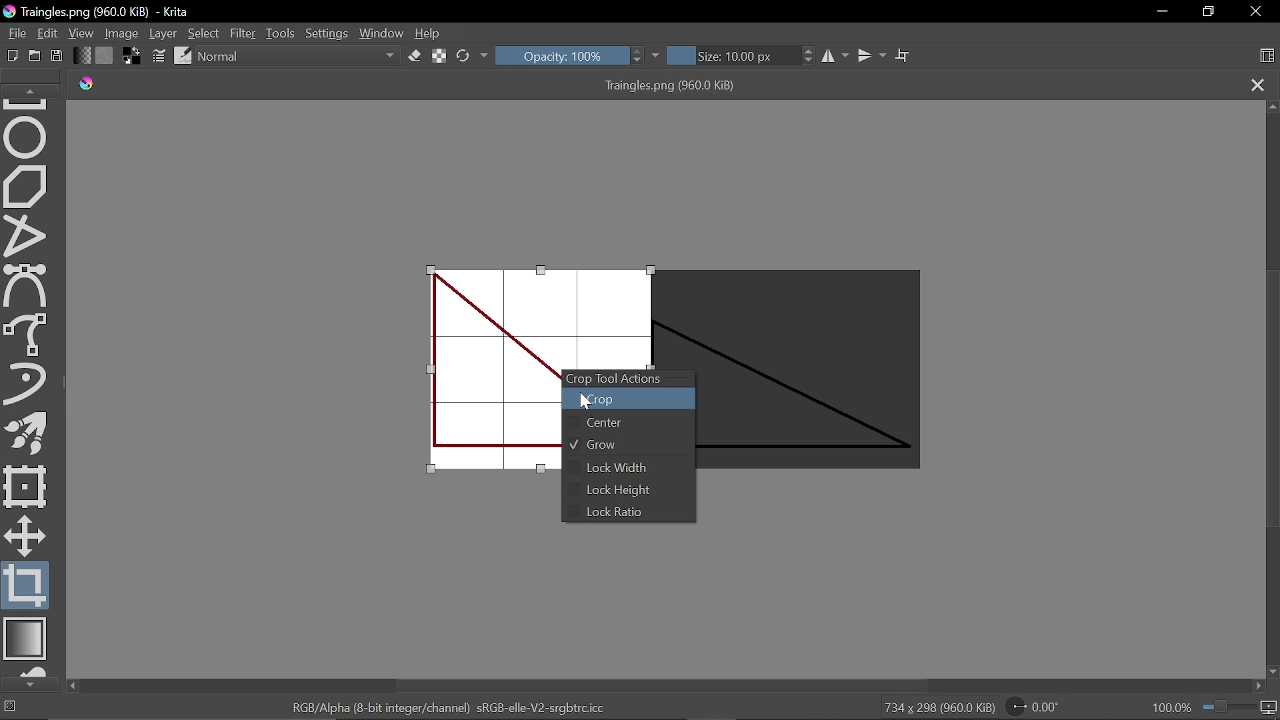 The height and width of the screenshot is (720, 1280). I want to click on Move up, so click(1272, 106).